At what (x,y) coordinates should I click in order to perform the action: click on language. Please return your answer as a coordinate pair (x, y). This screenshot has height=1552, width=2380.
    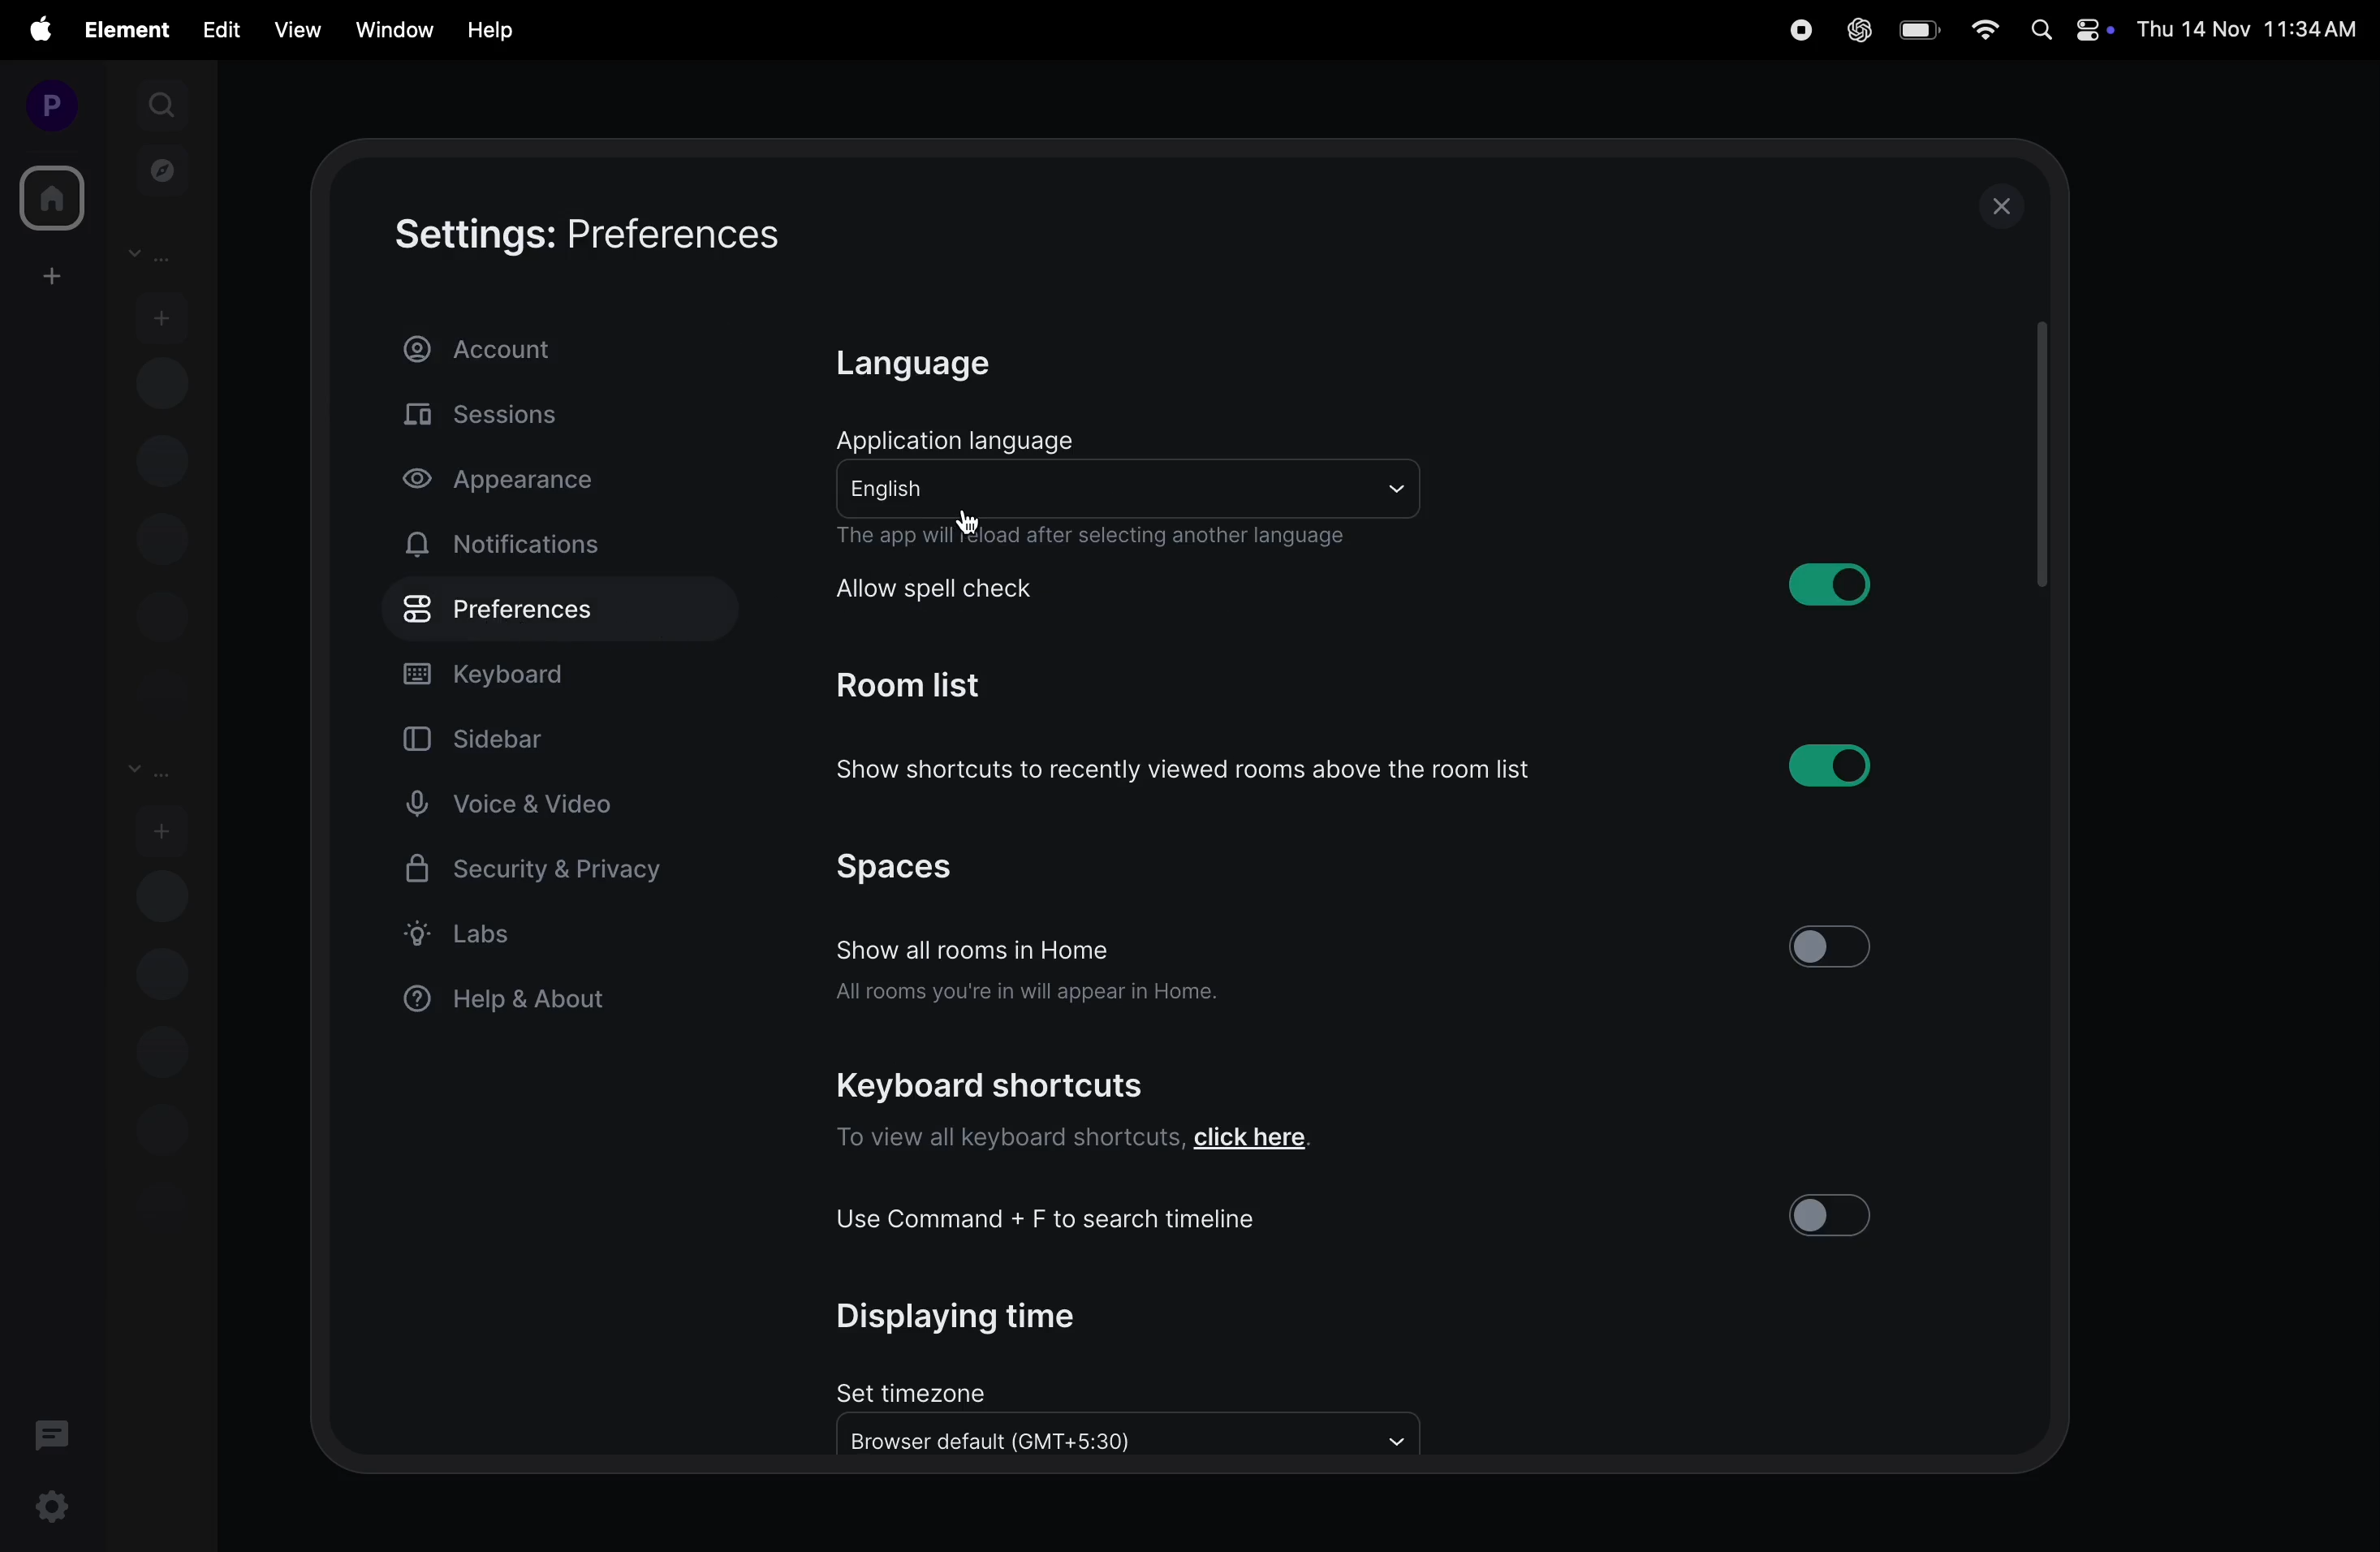
    Looking at the image, I should click on (936, 363).